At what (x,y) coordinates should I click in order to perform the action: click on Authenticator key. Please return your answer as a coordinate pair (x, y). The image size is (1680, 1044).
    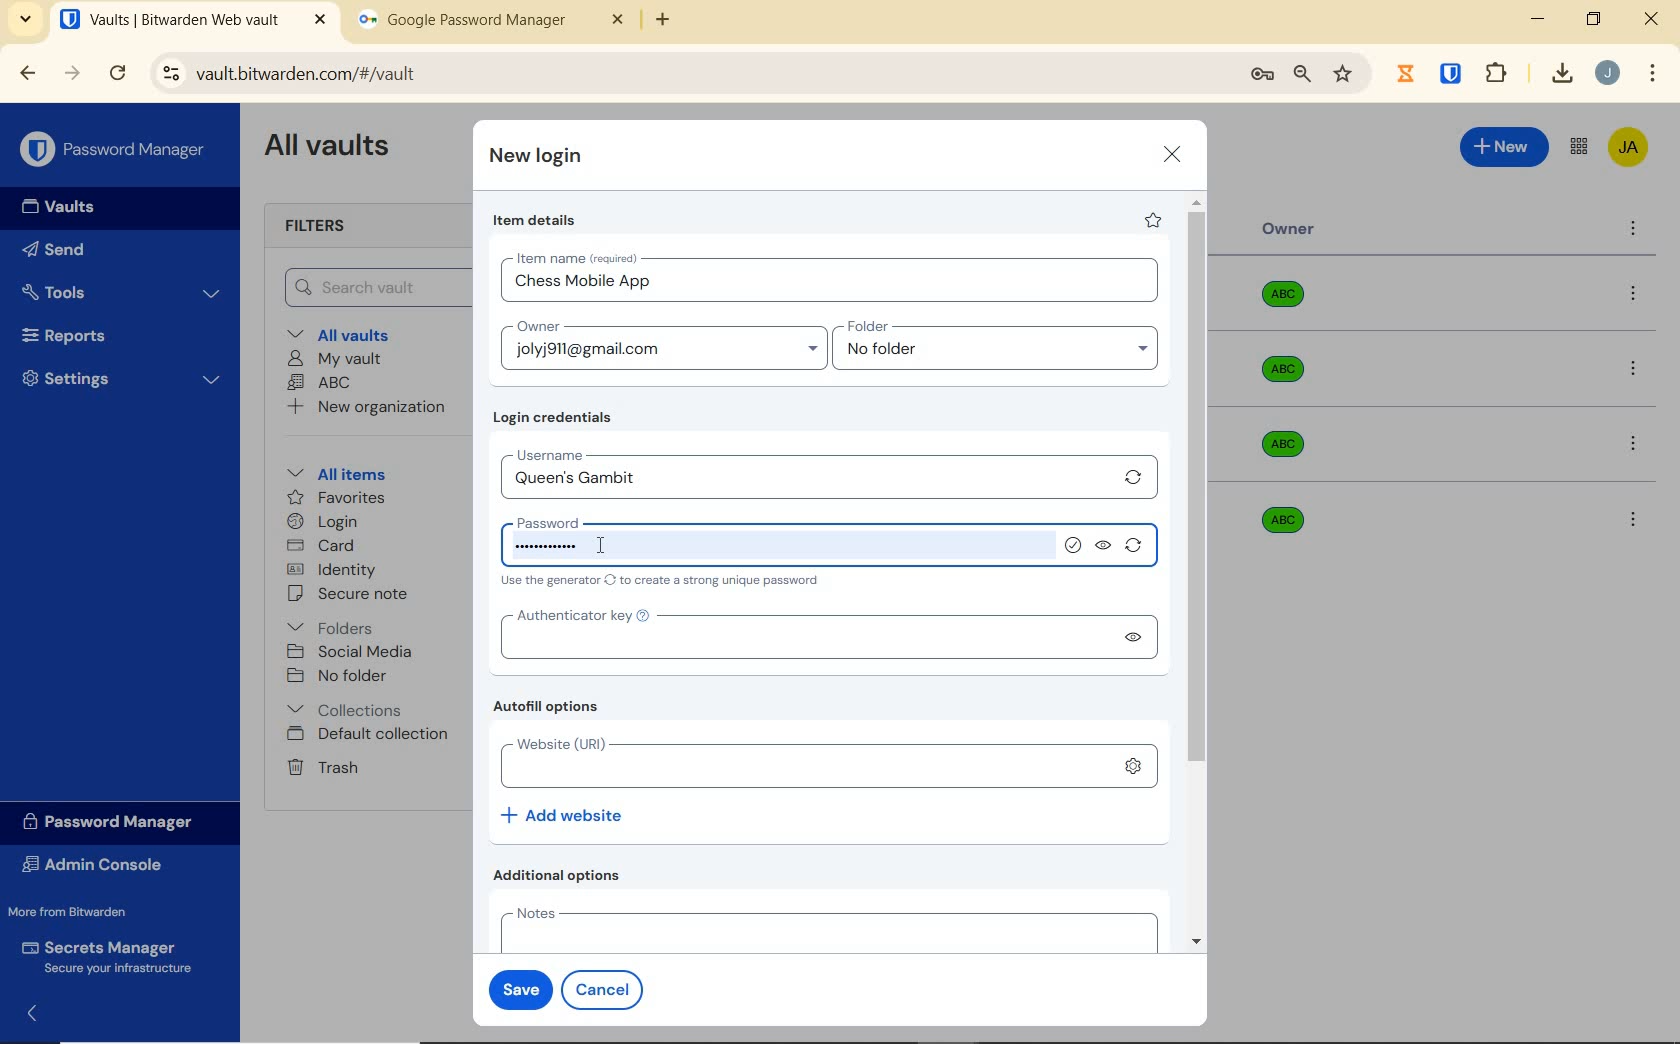
    Looking at the image, I should click on (797, 638).